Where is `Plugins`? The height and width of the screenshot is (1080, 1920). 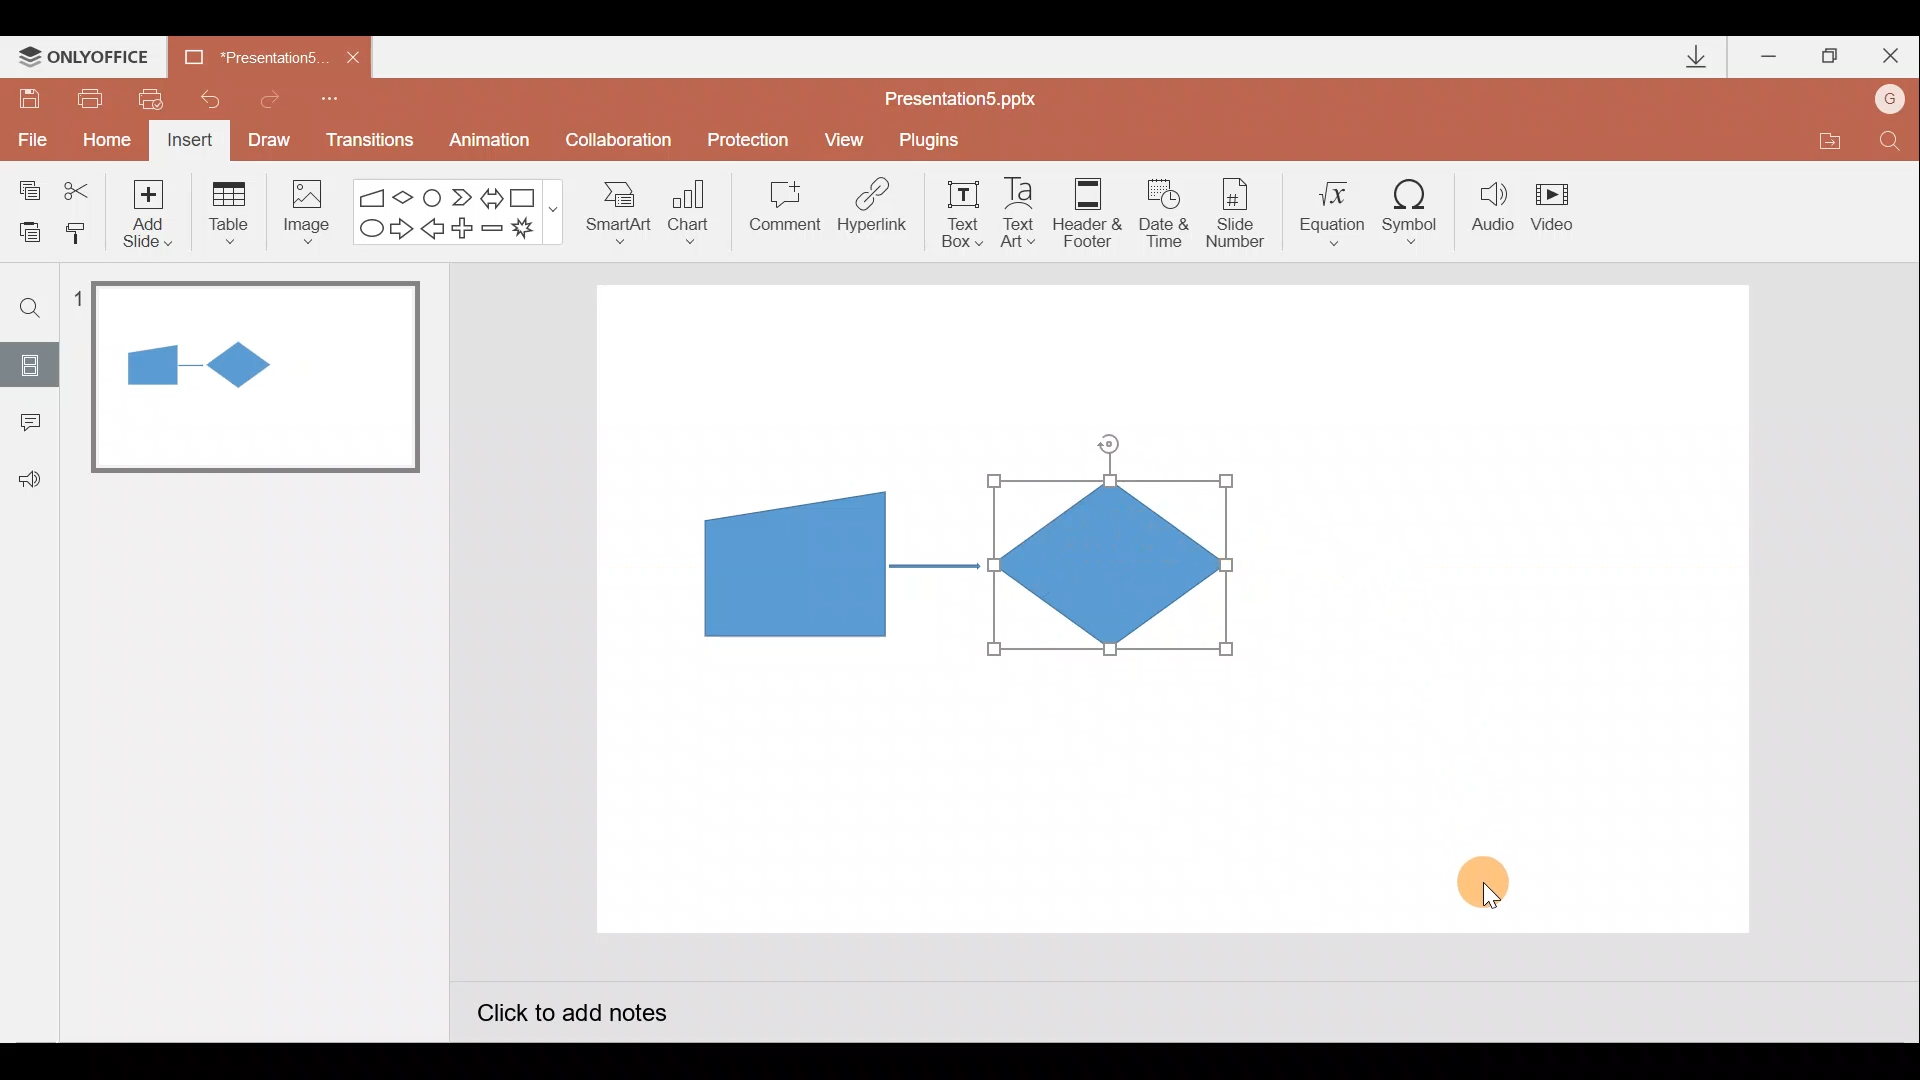
Plugins is located at coordinates (934, 140).